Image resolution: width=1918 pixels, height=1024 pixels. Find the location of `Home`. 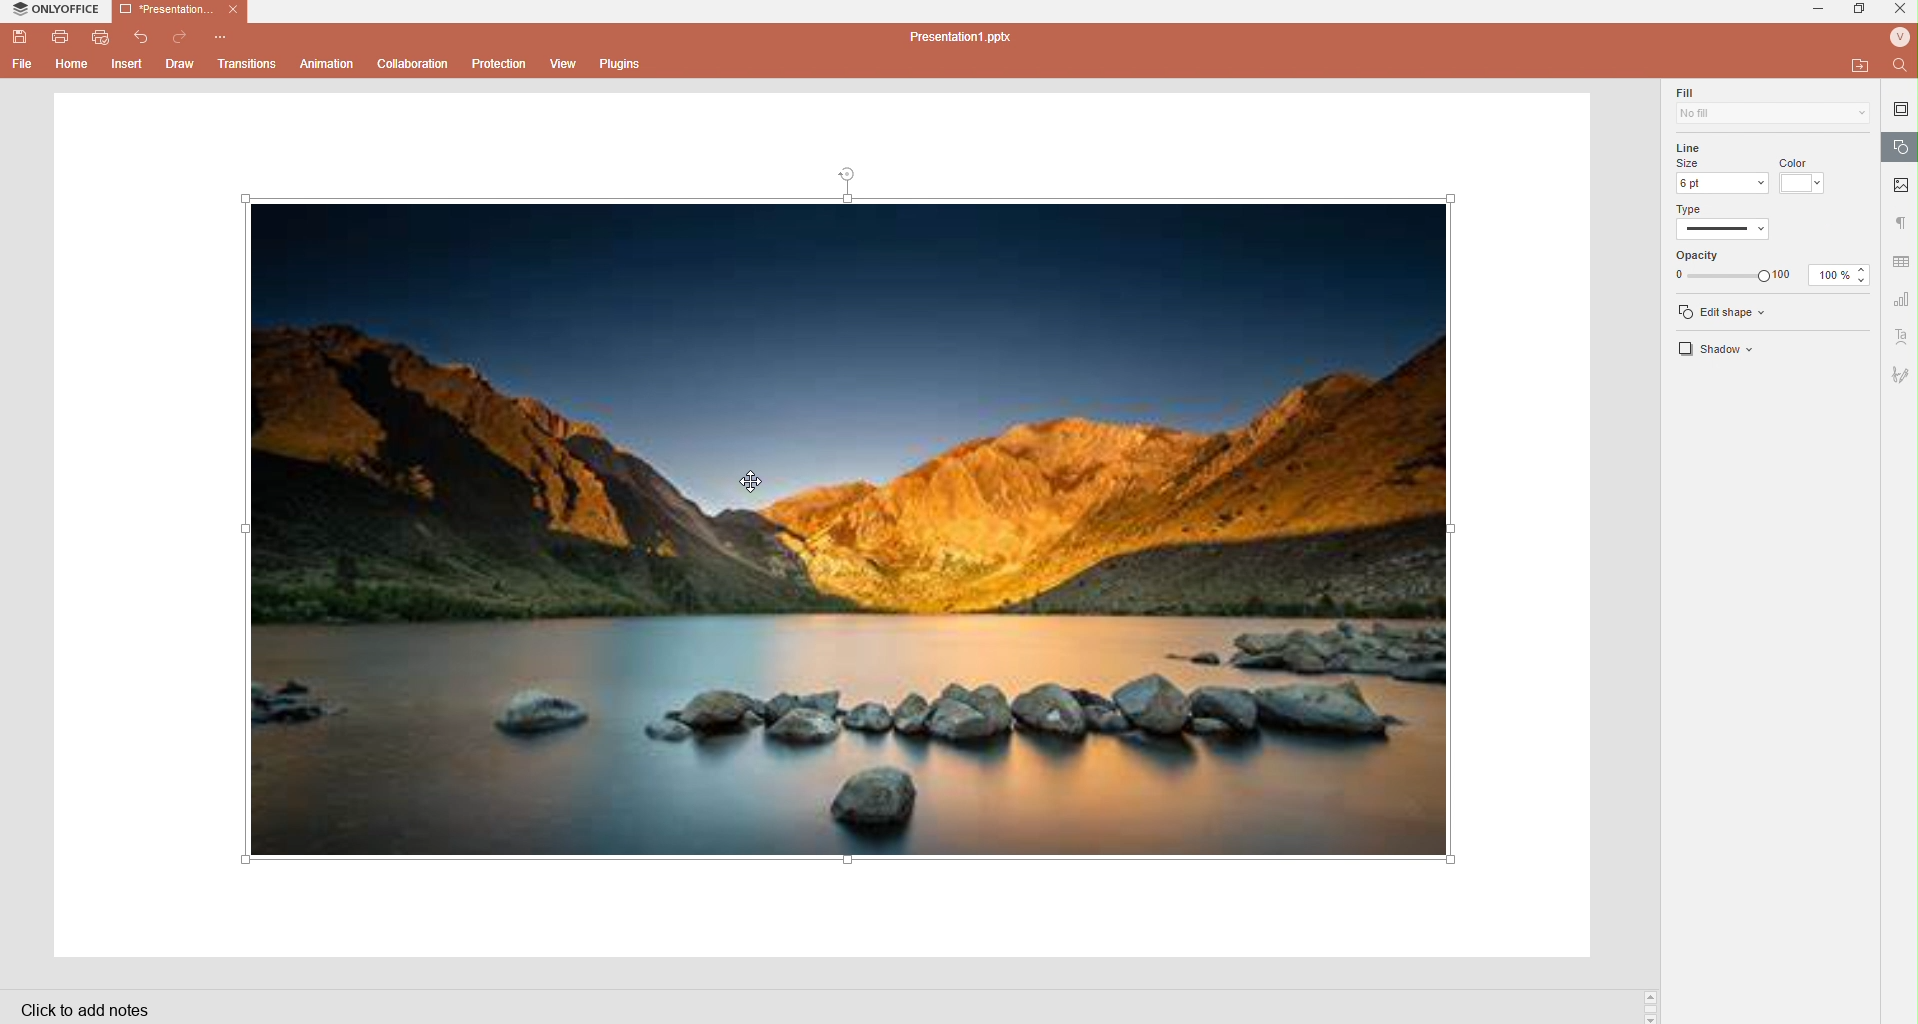

Home is located at coordinates (73, 67).